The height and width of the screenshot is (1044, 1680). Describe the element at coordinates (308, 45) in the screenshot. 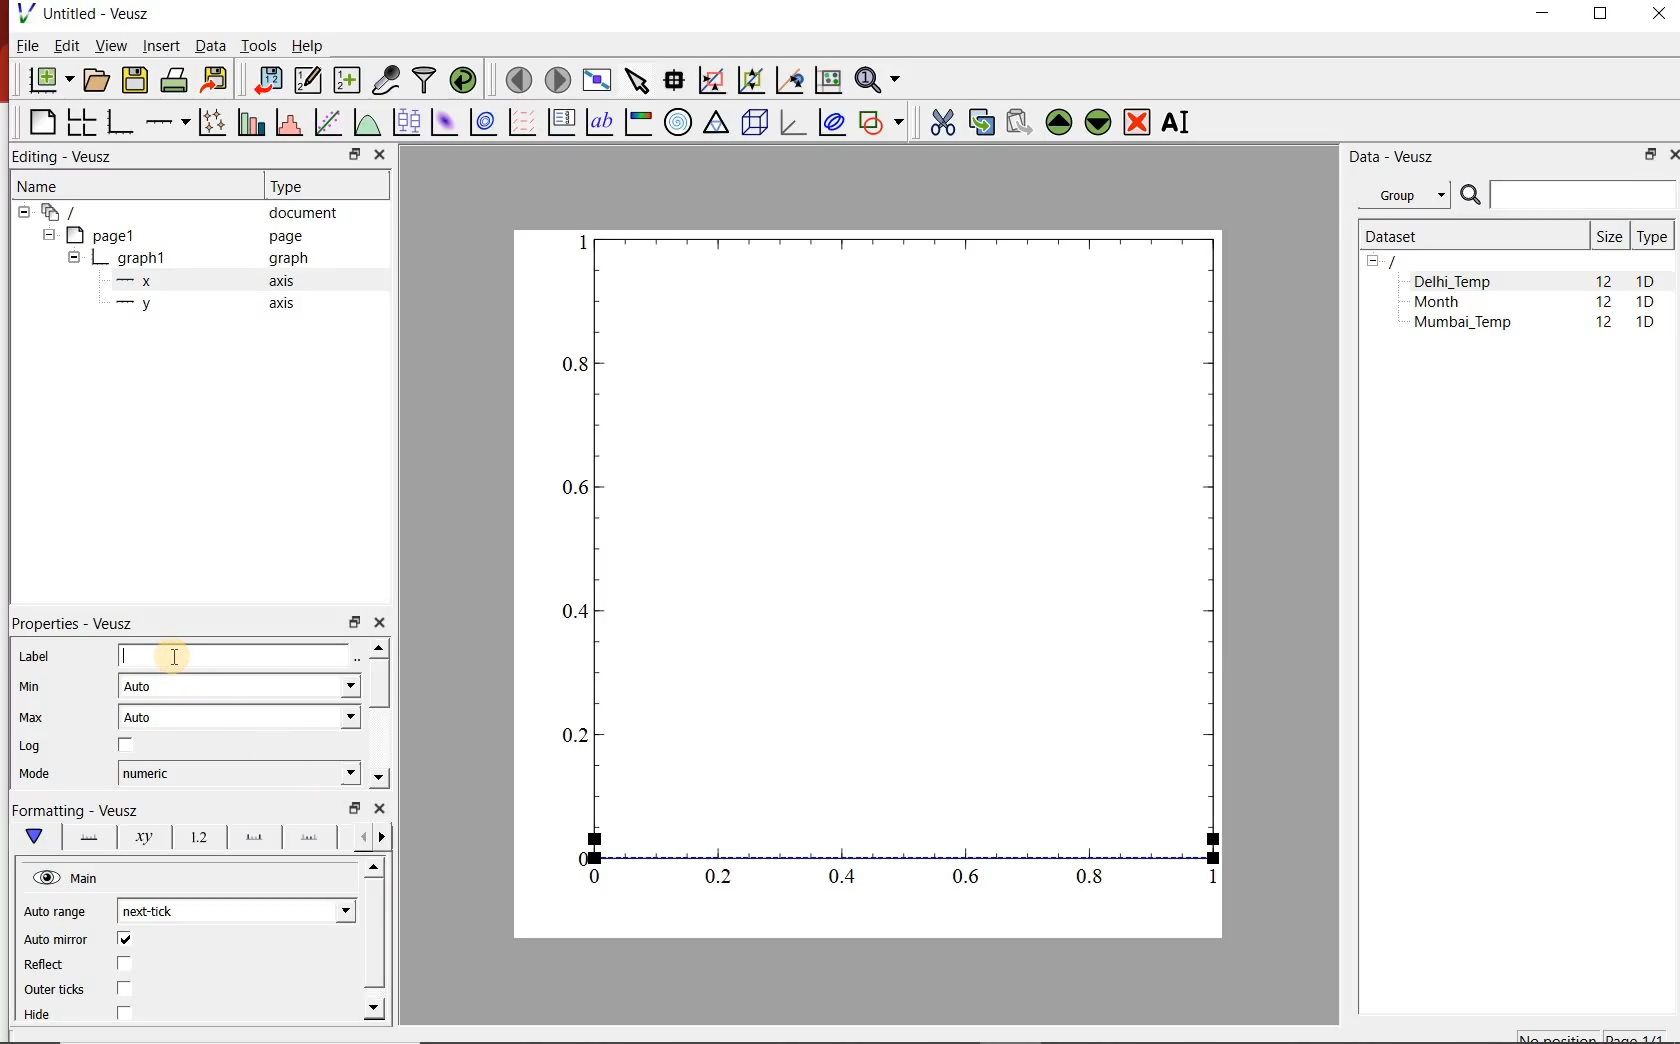

I see `Help` at that location.